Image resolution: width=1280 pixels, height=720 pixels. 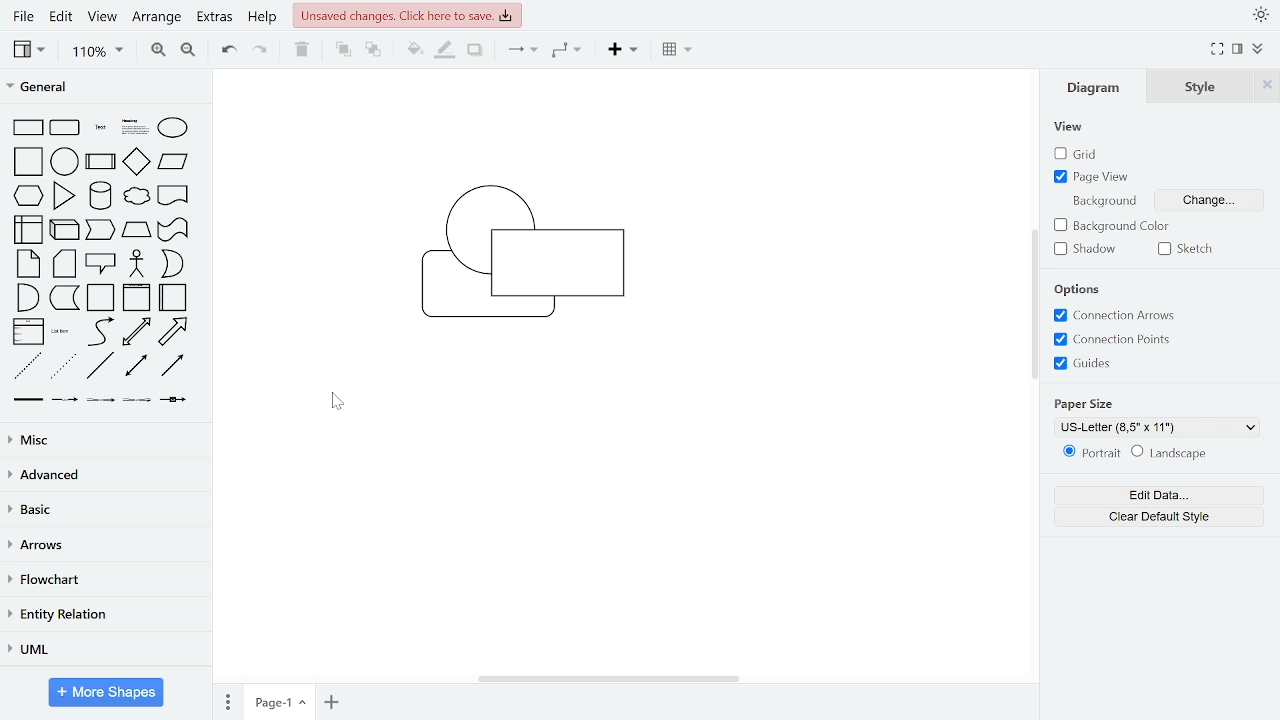 I want to click on format, so click(x=1240, y=48).